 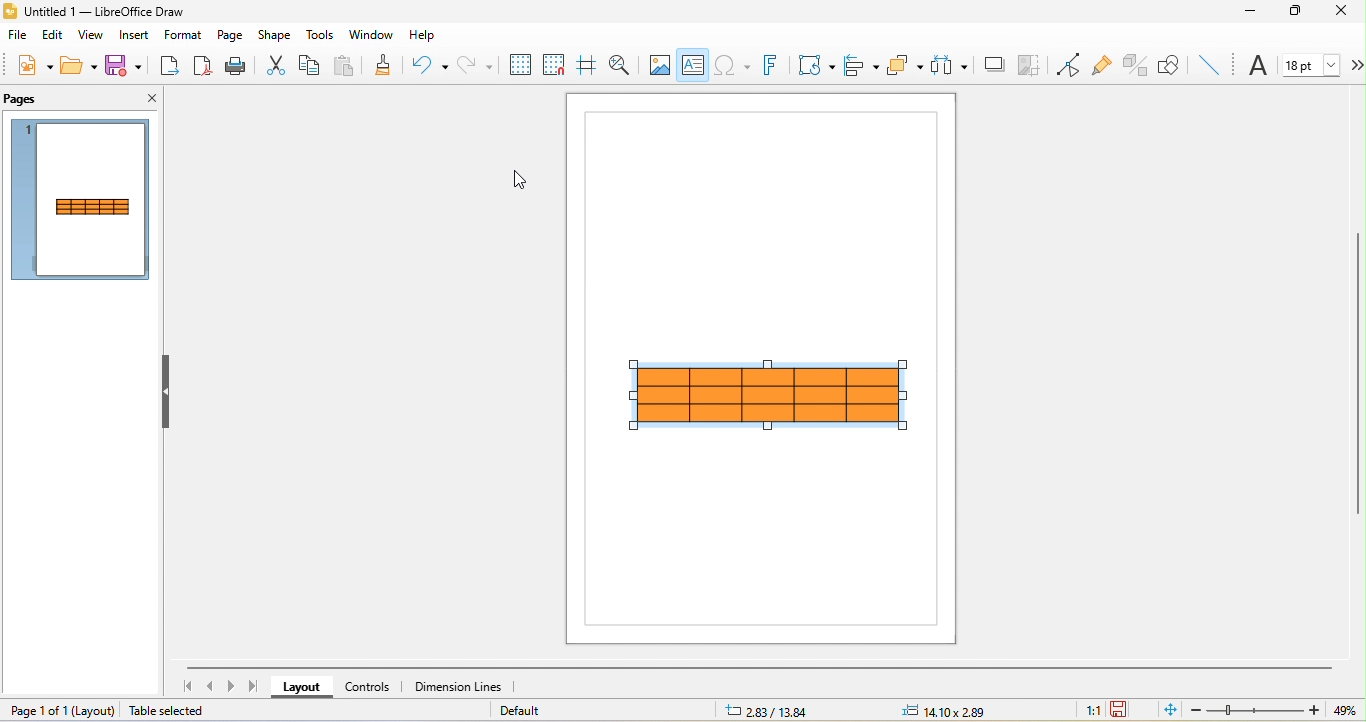 I want to click on undo, so click(x=432, y=65).